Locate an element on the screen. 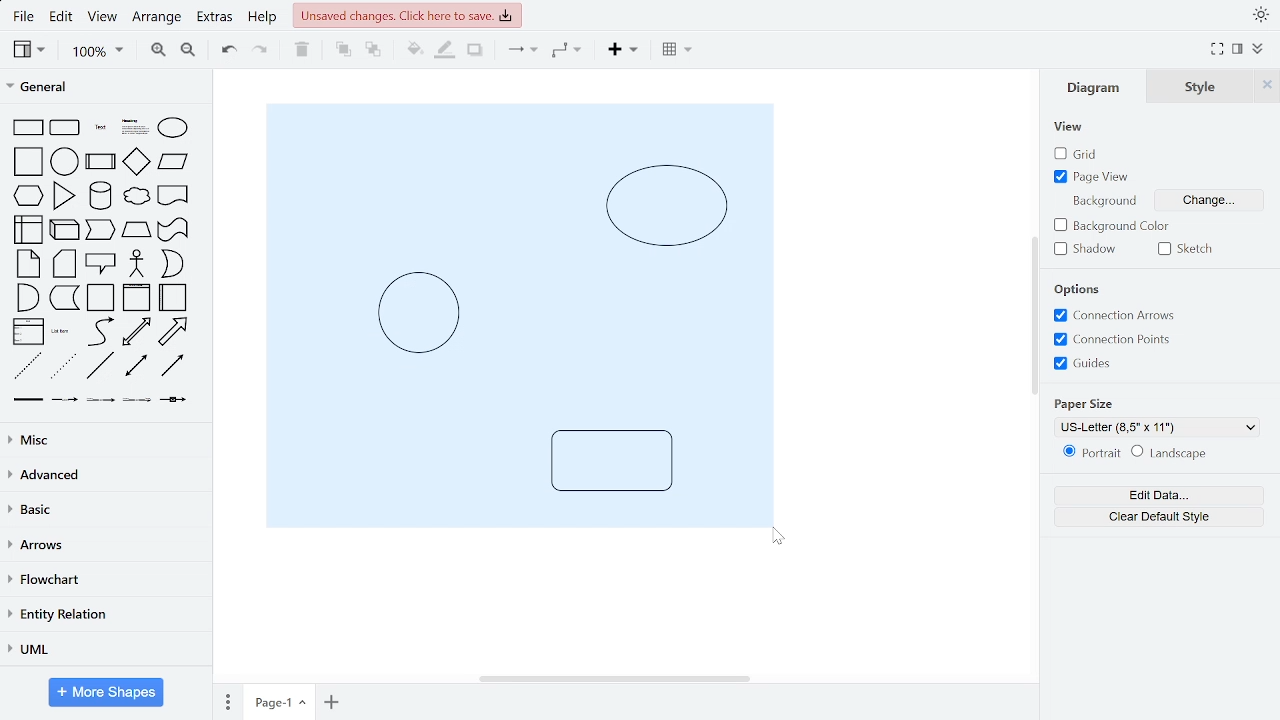 This screenshot has height=720, width=1280. cube is located at coordinates (66, 229).